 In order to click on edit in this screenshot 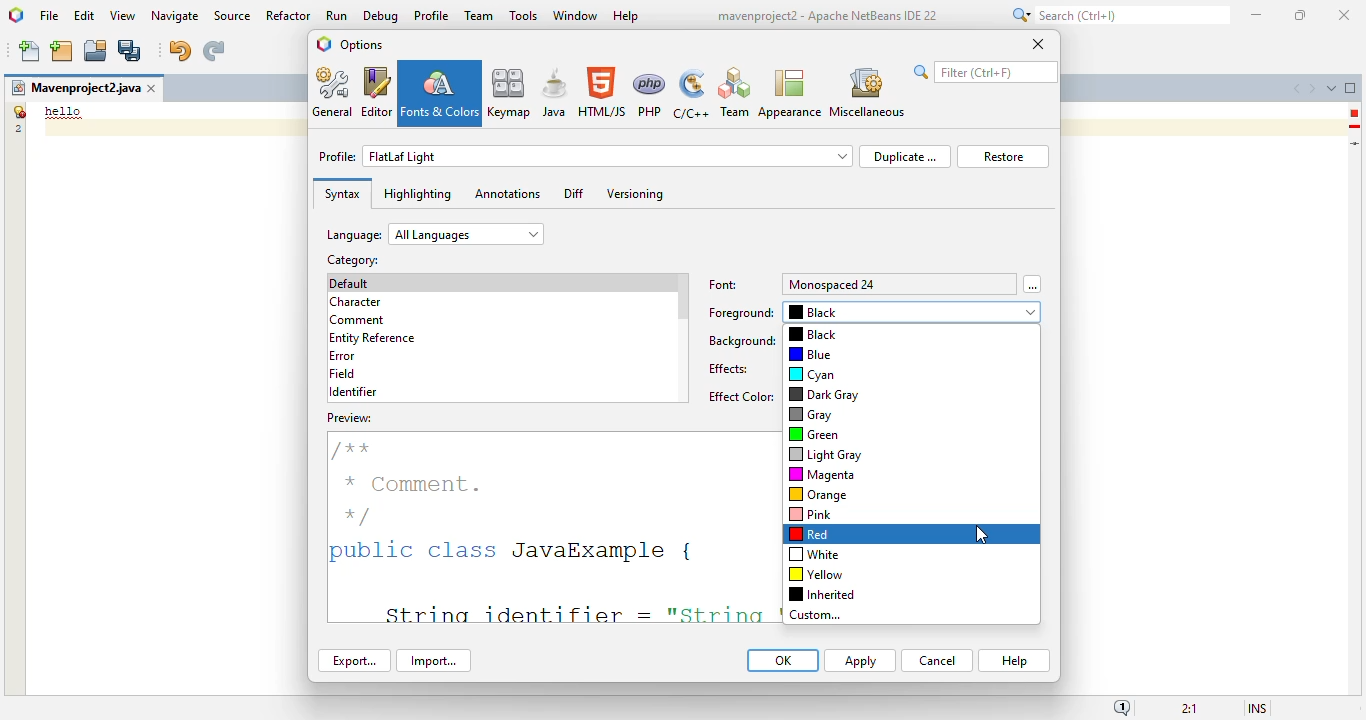, I will do `click(85, 15)`.